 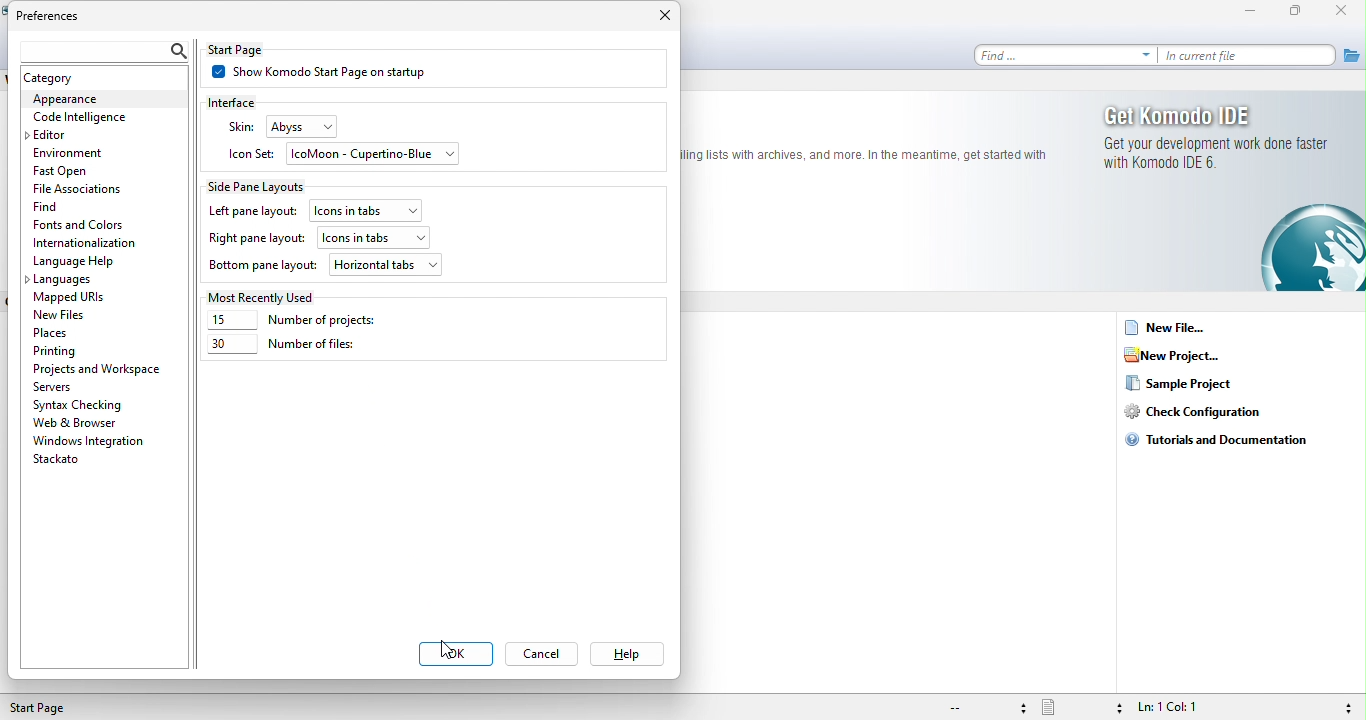 I want to click on horizontal tabs, so click(x=386, y=264).